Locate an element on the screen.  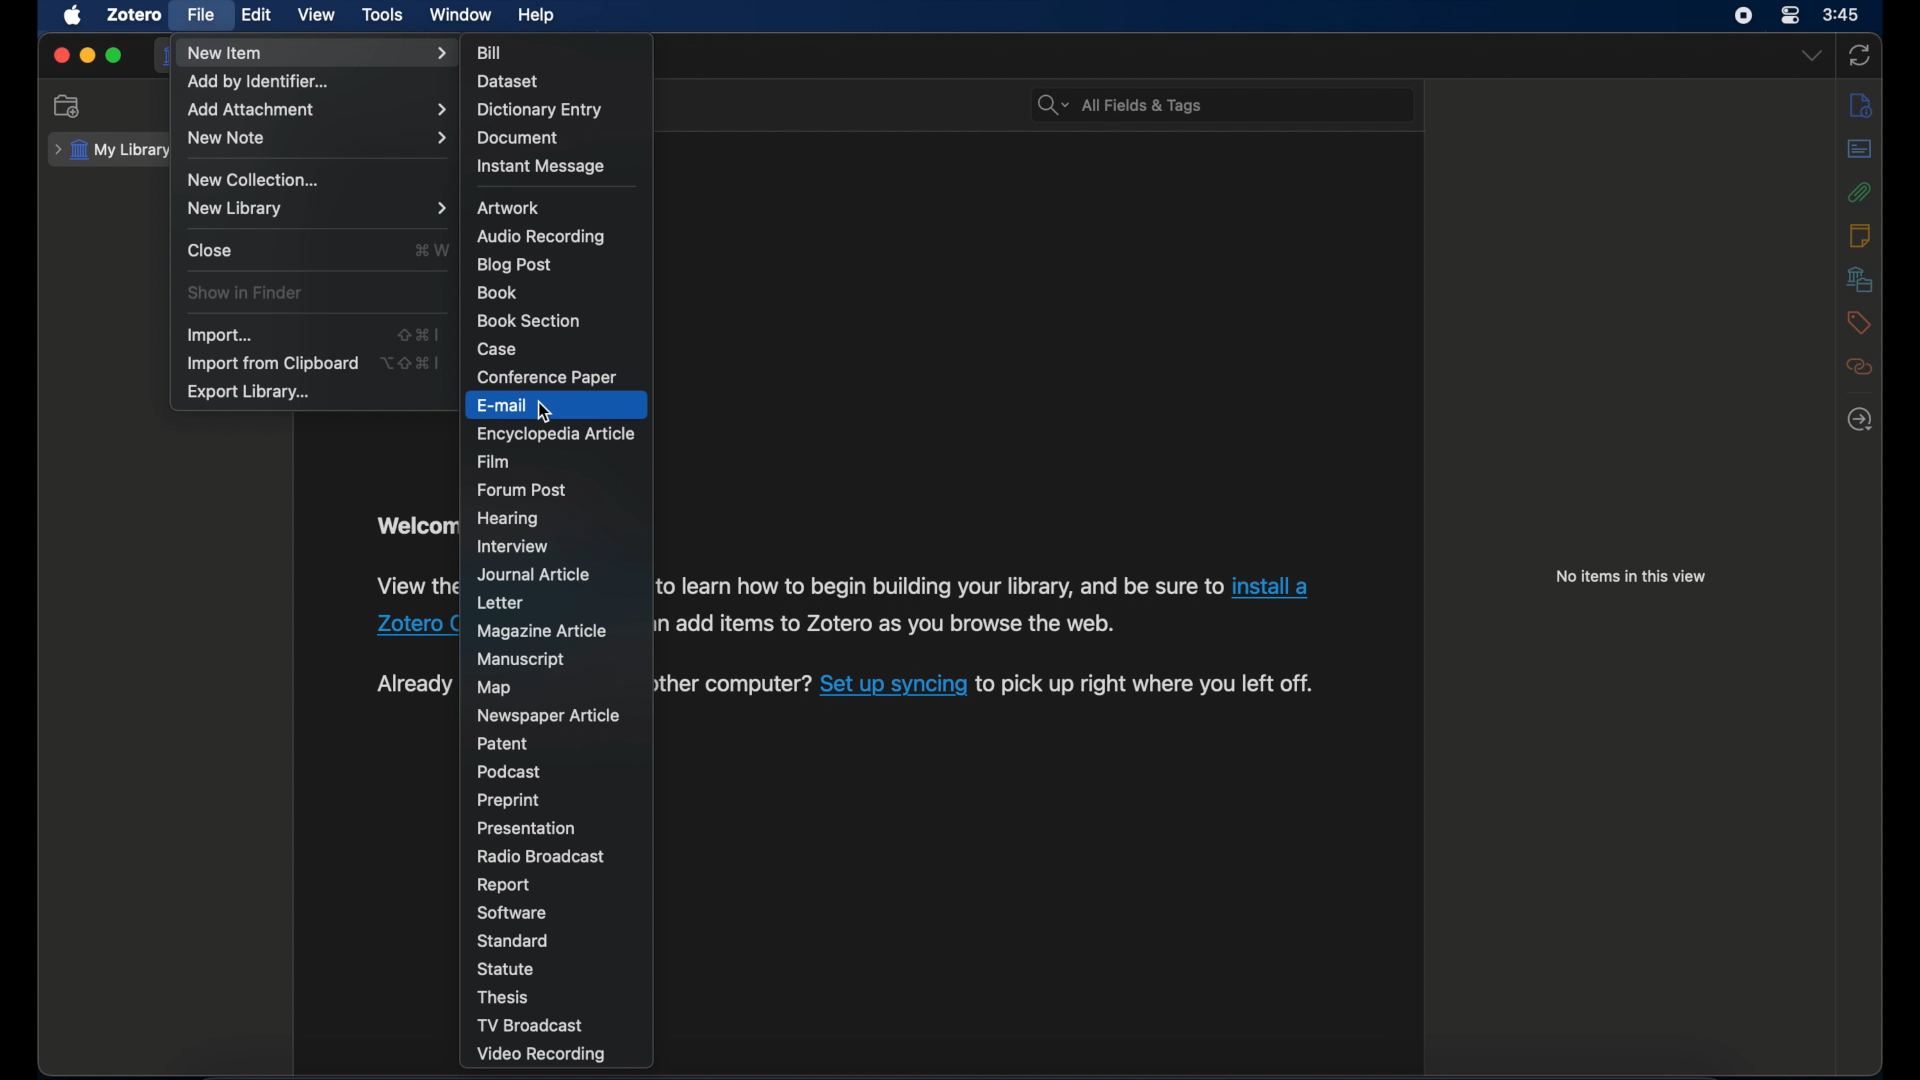
document is located at coordinates (521, 138).